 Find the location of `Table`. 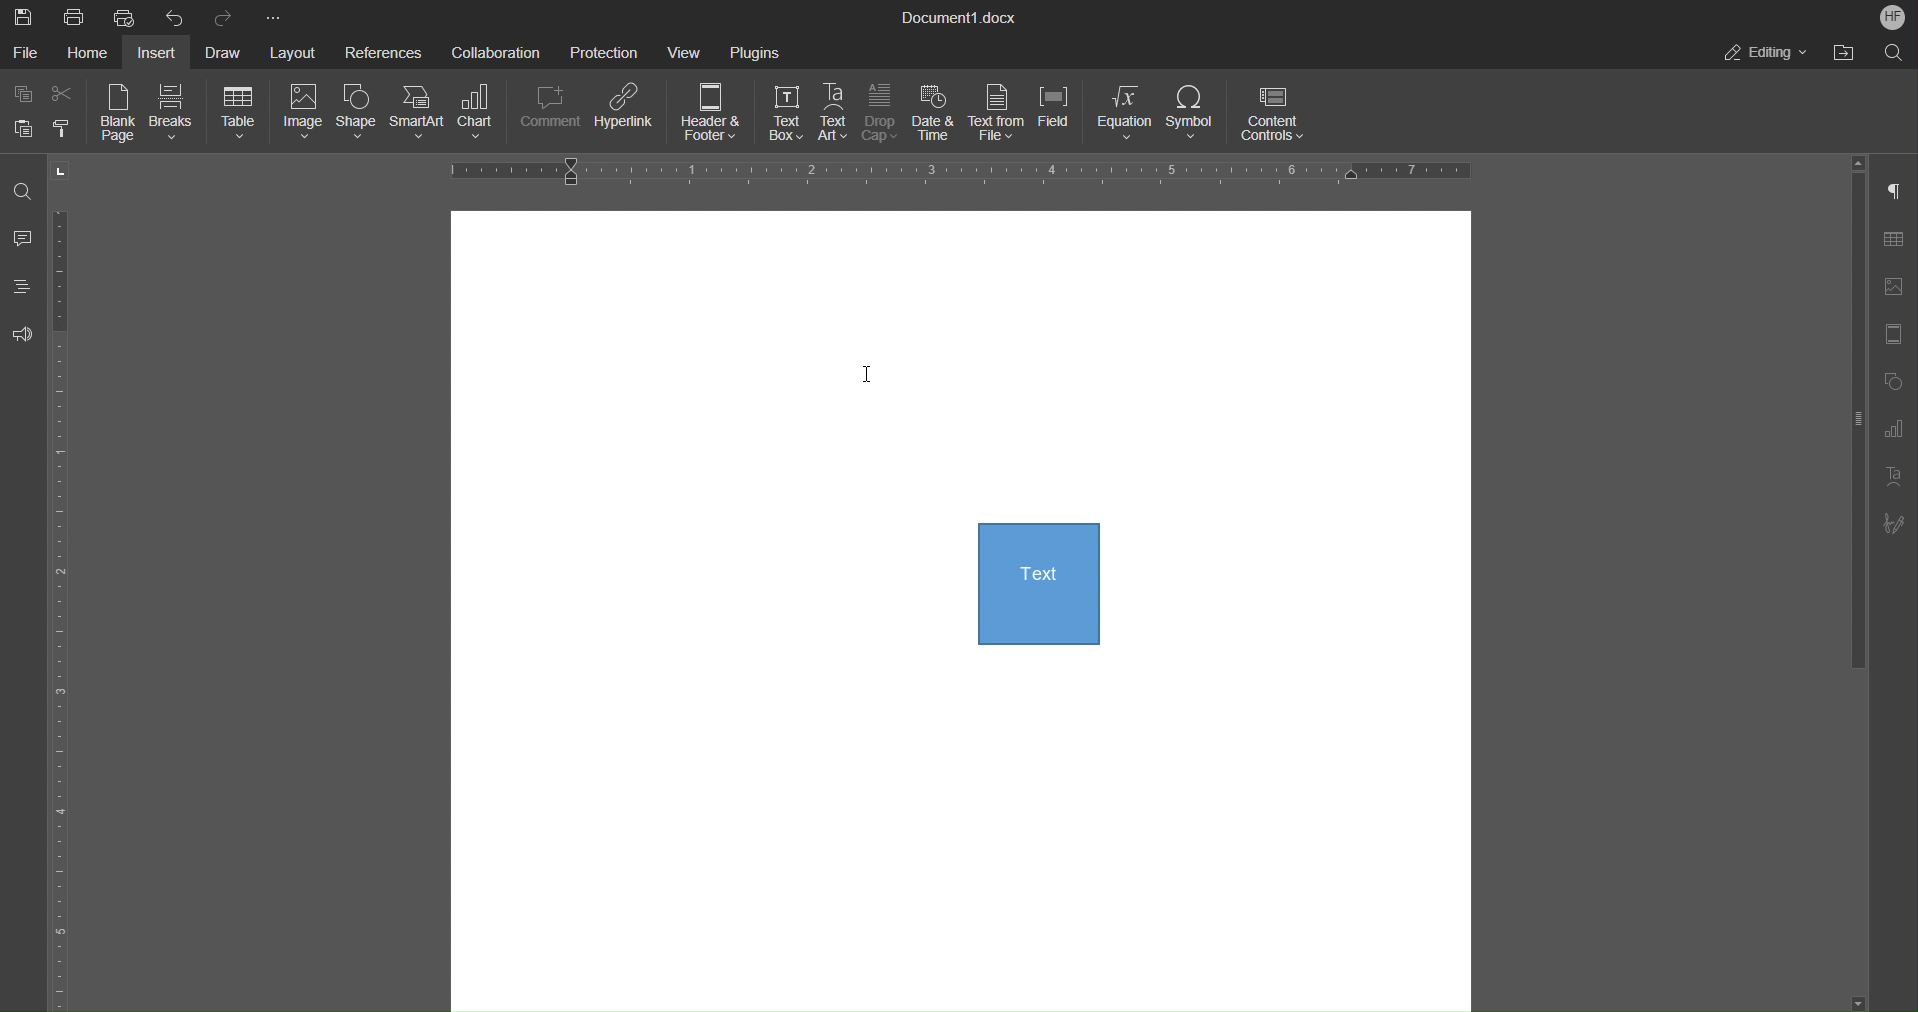

Table is located at coordinates (238, 114).